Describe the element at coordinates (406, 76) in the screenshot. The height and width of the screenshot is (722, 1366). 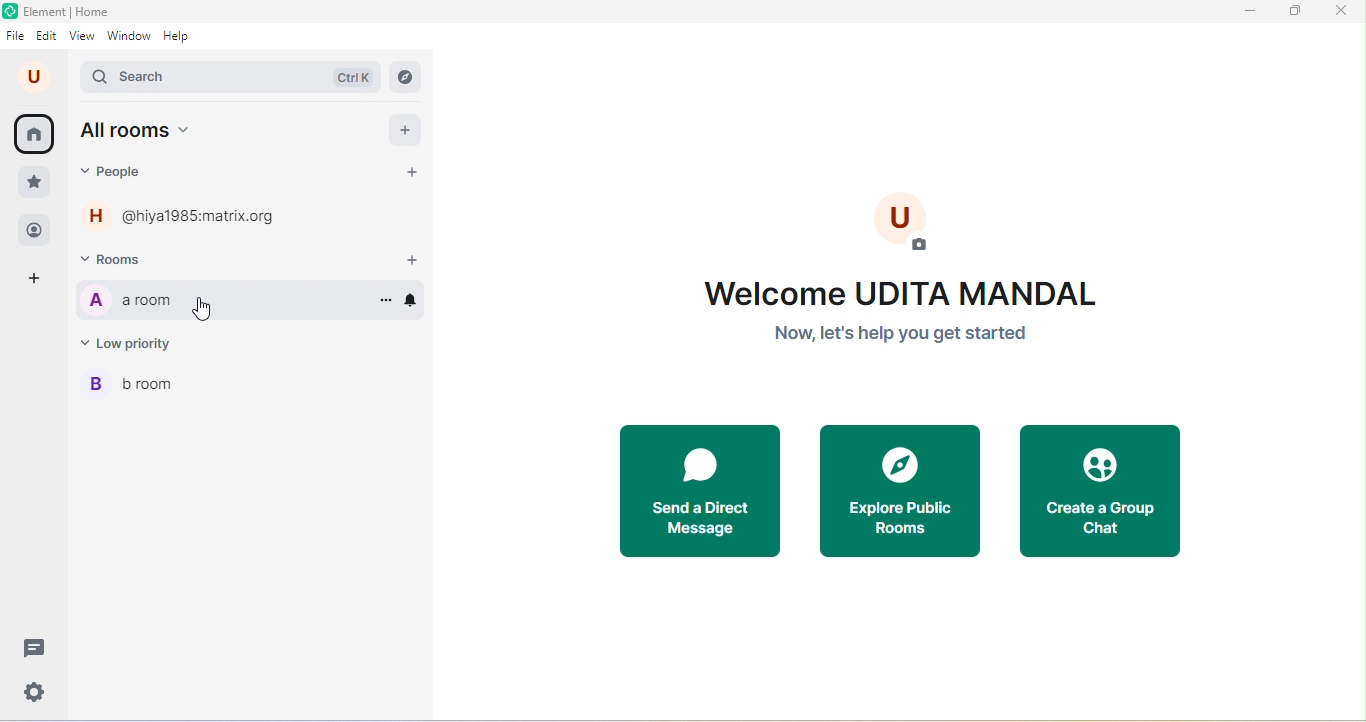
I see `explore rooms` at that location.